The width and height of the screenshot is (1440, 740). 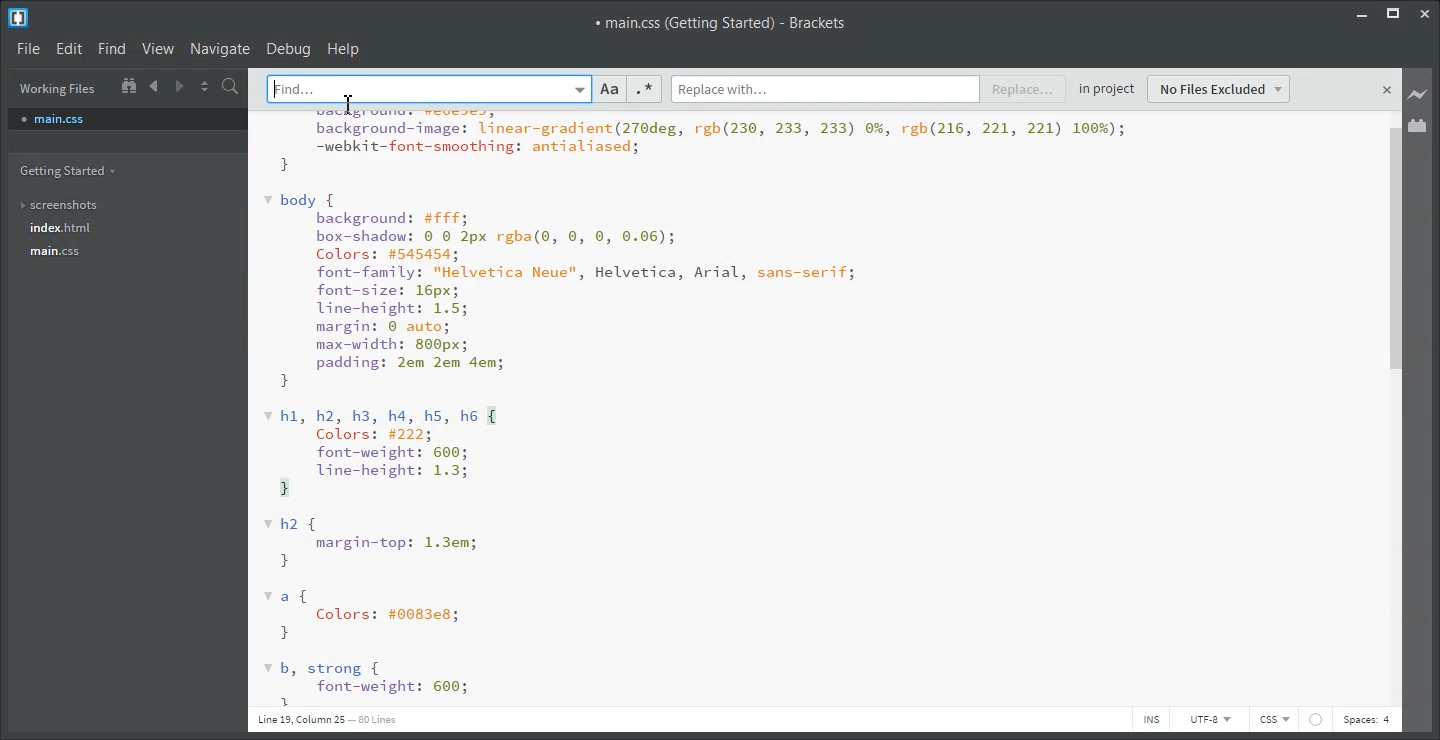 What do you see at coordinates (232, 86) in the screenshot?
I see `Find in files` at bounding box center [232, 86].